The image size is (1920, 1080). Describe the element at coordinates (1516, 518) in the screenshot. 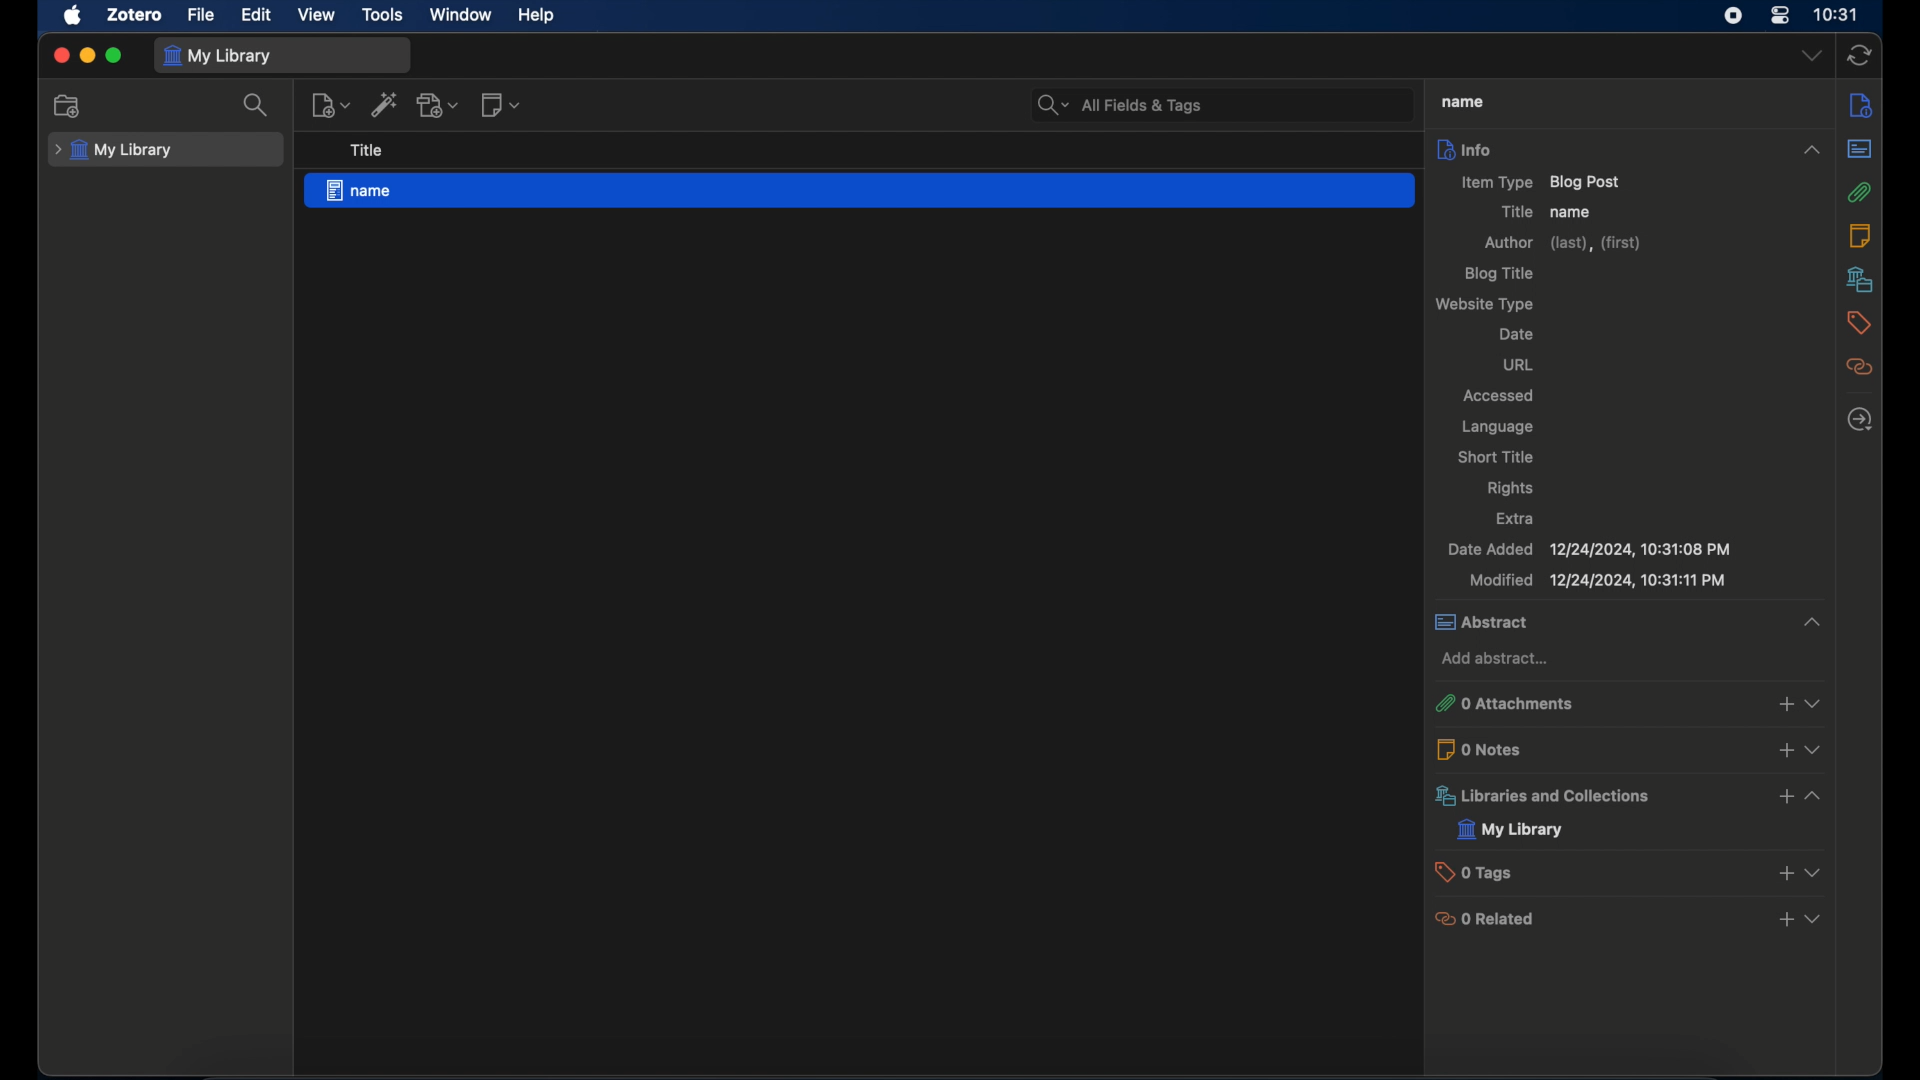

I see `extra` at that location.